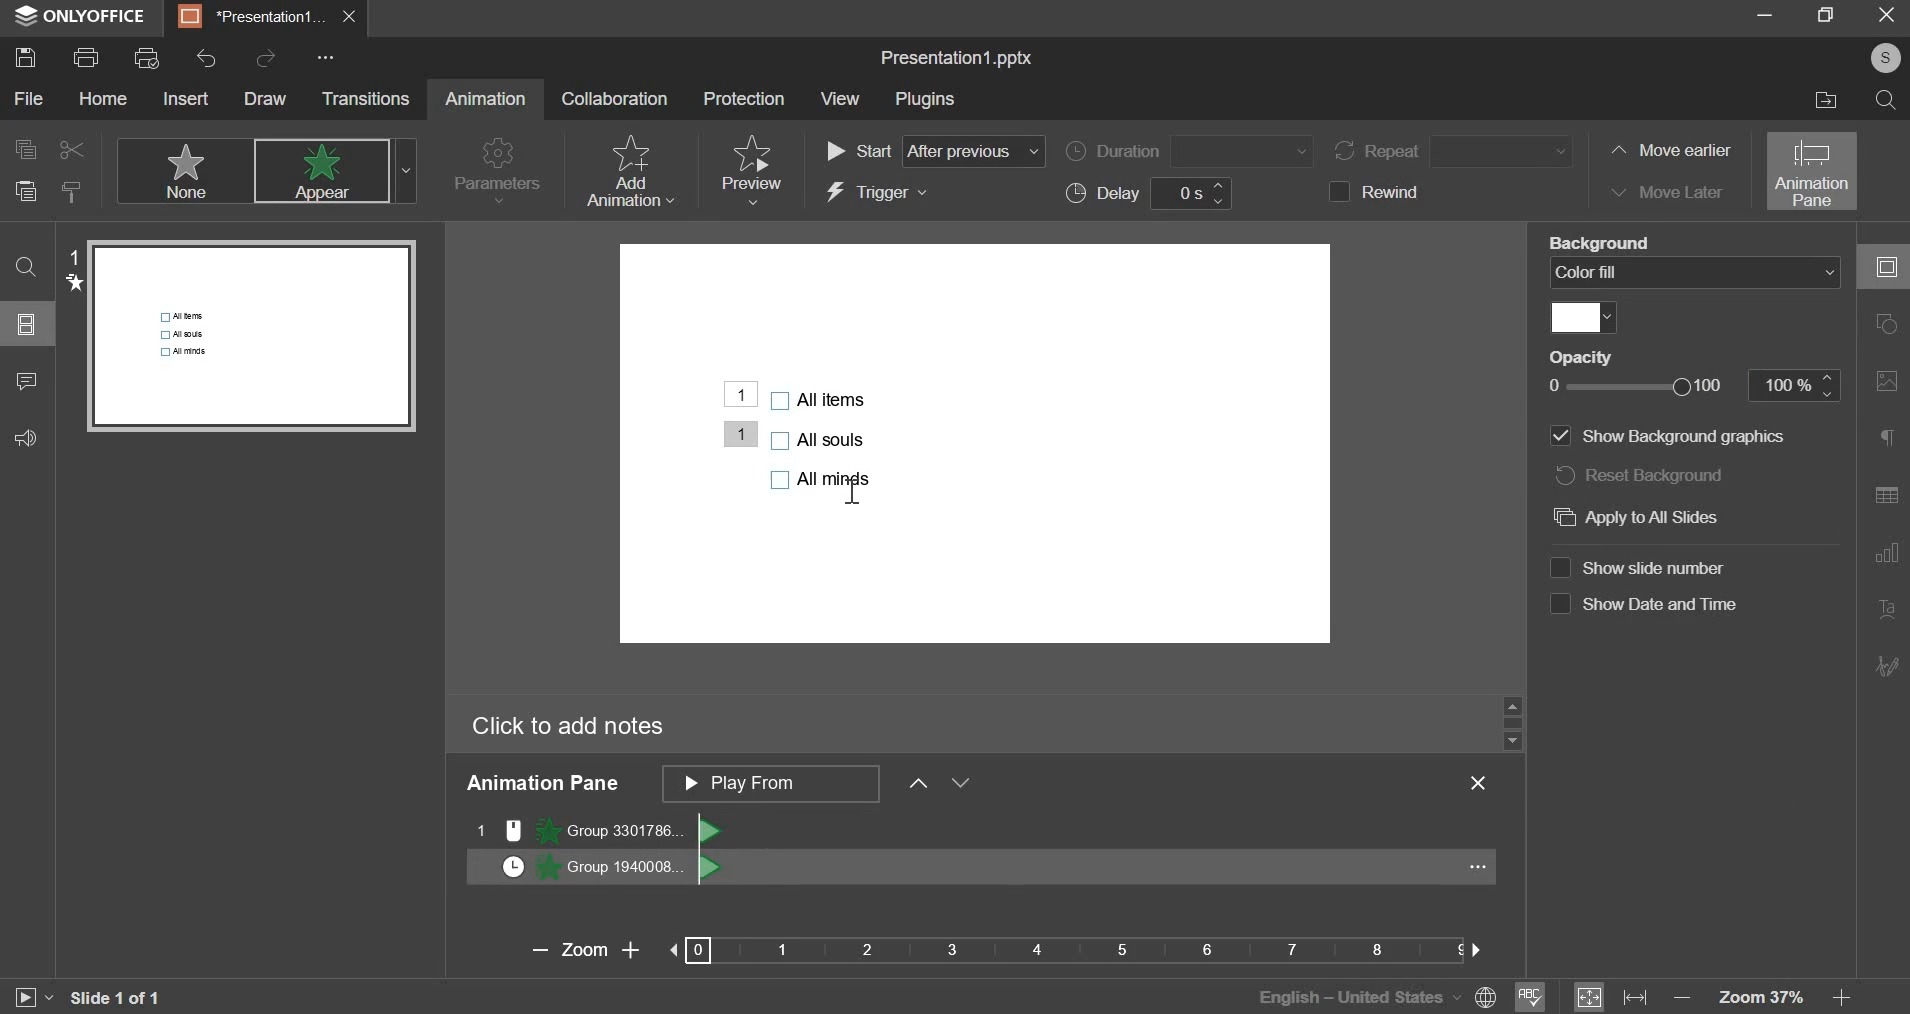  What do you see at coordinates (1698, 272) in the screenshot?
I see `background fill` at bounding box center [1698, 272].